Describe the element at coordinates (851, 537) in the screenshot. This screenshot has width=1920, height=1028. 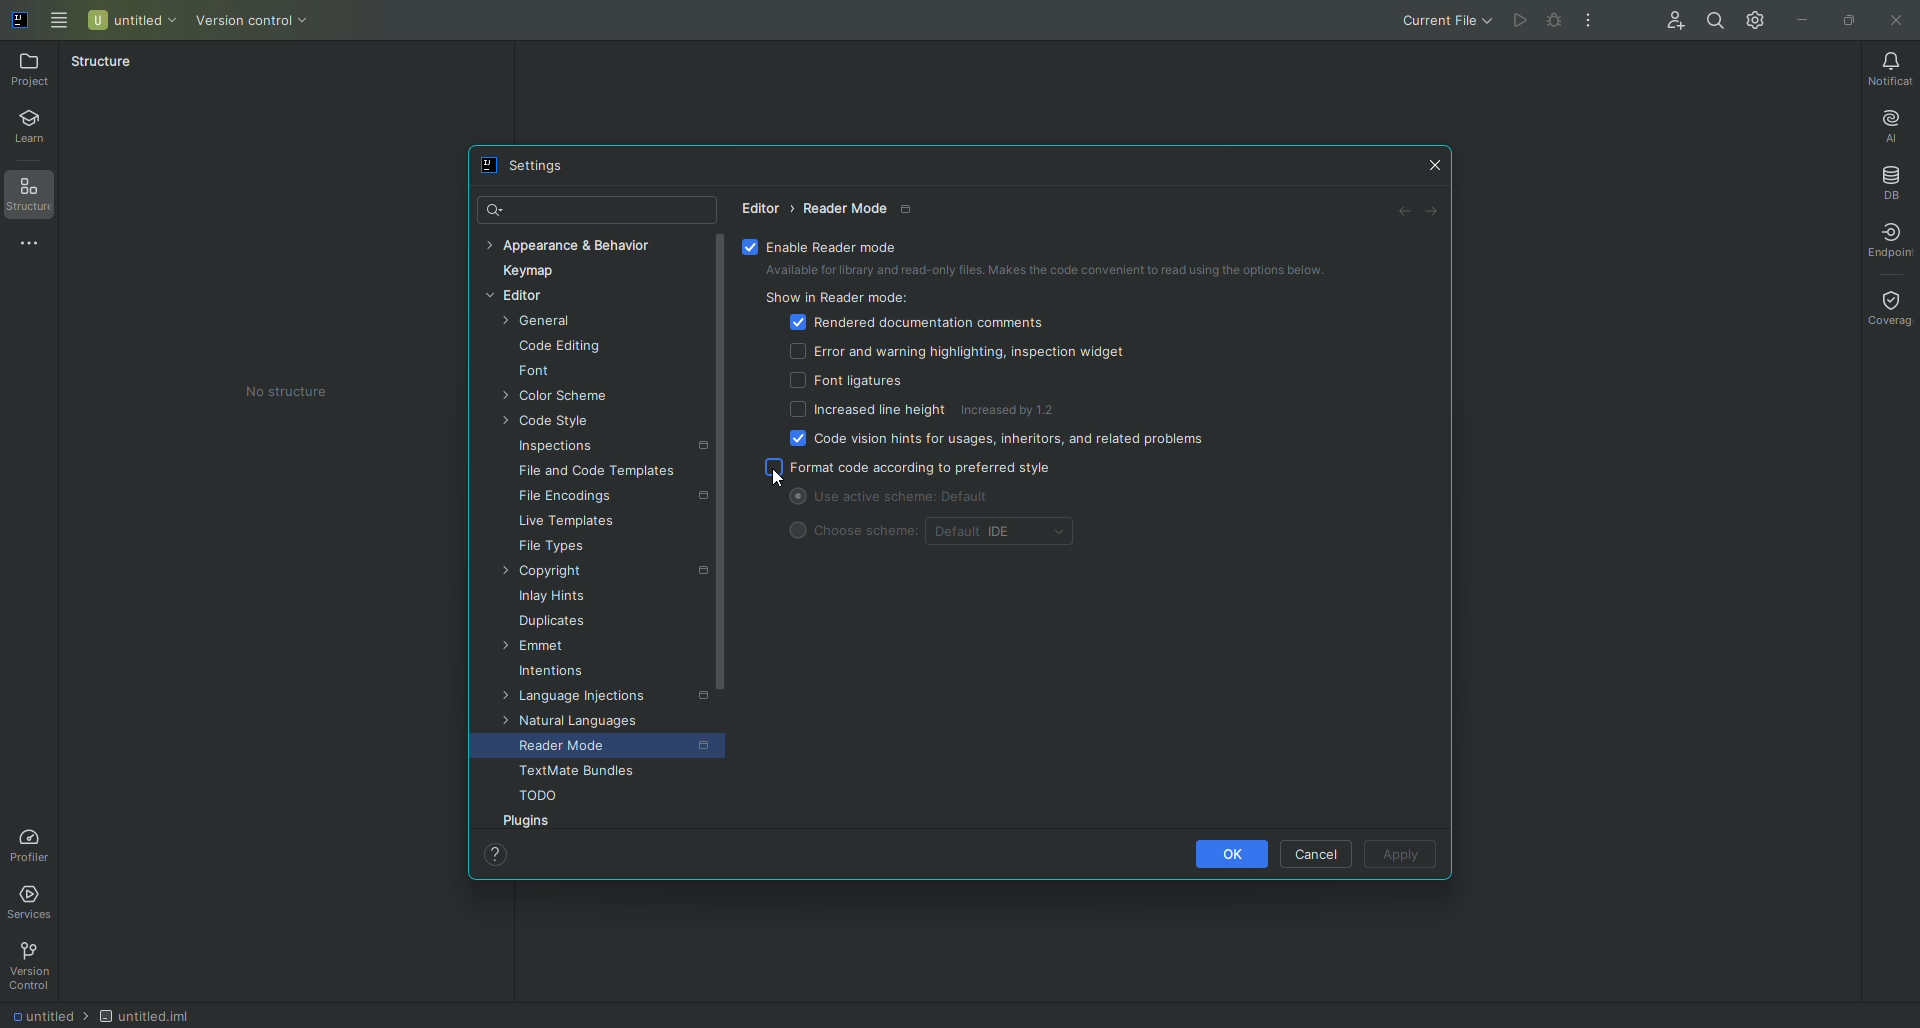
I see `Choose scheme` at that location.